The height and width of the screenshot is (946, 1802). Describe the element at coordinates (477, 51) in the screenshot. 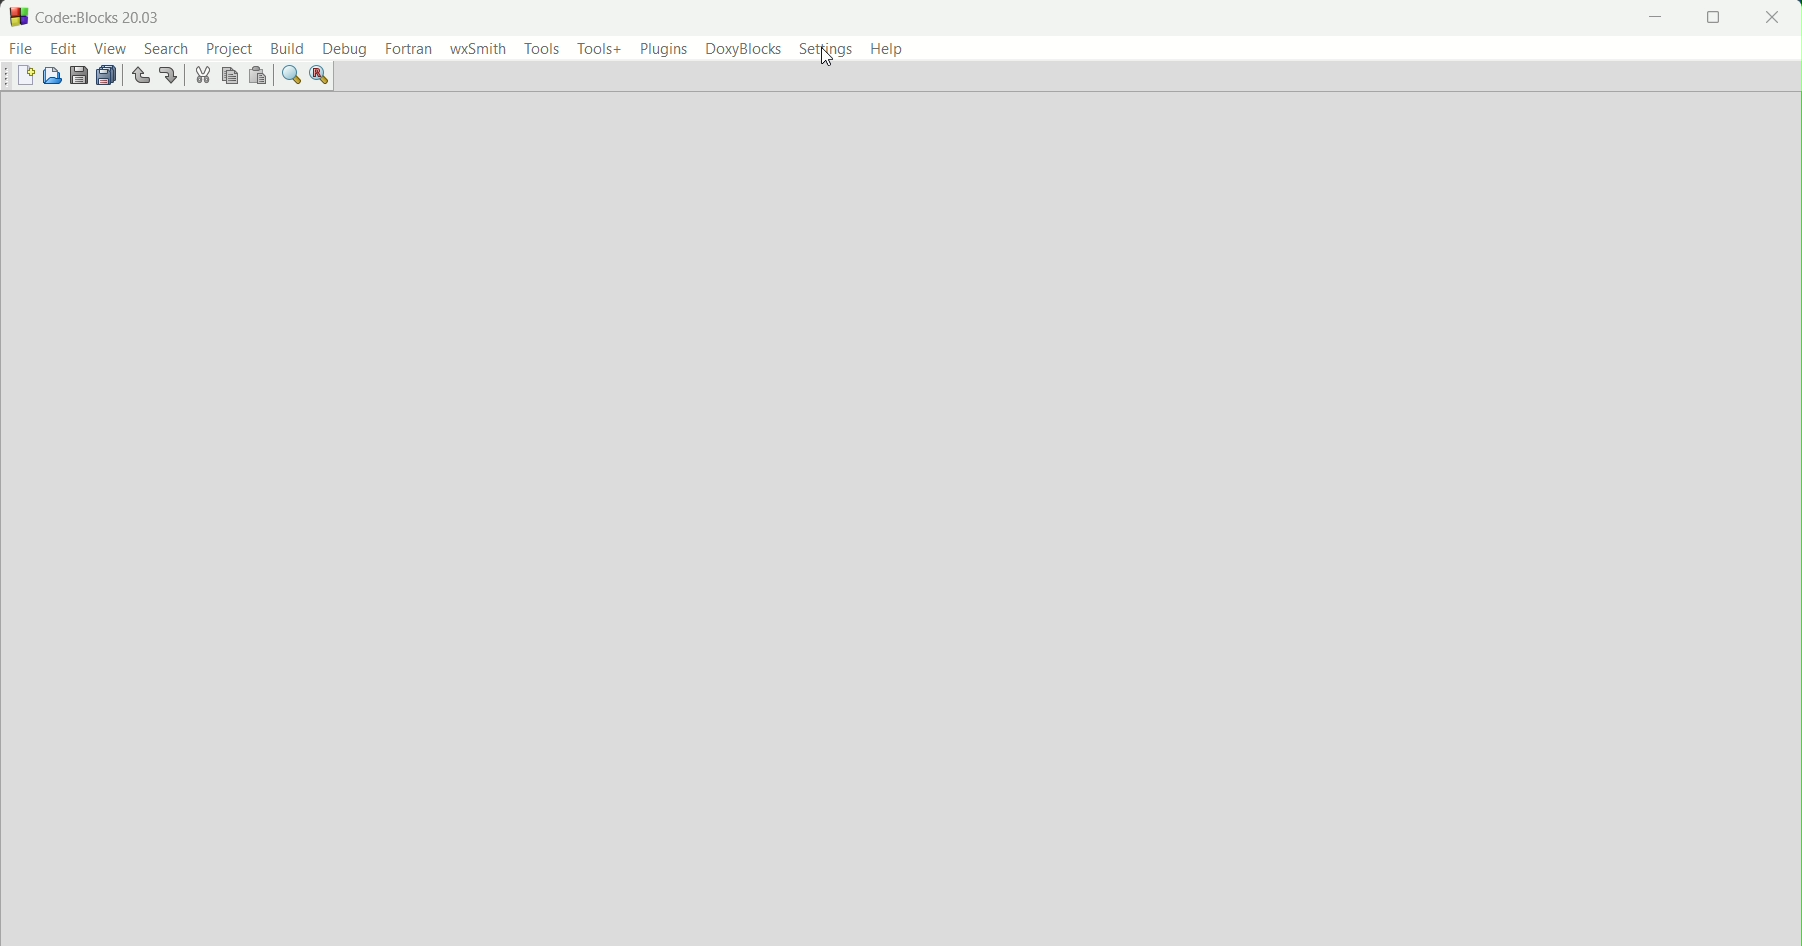

I see `wxsmith` at that location.